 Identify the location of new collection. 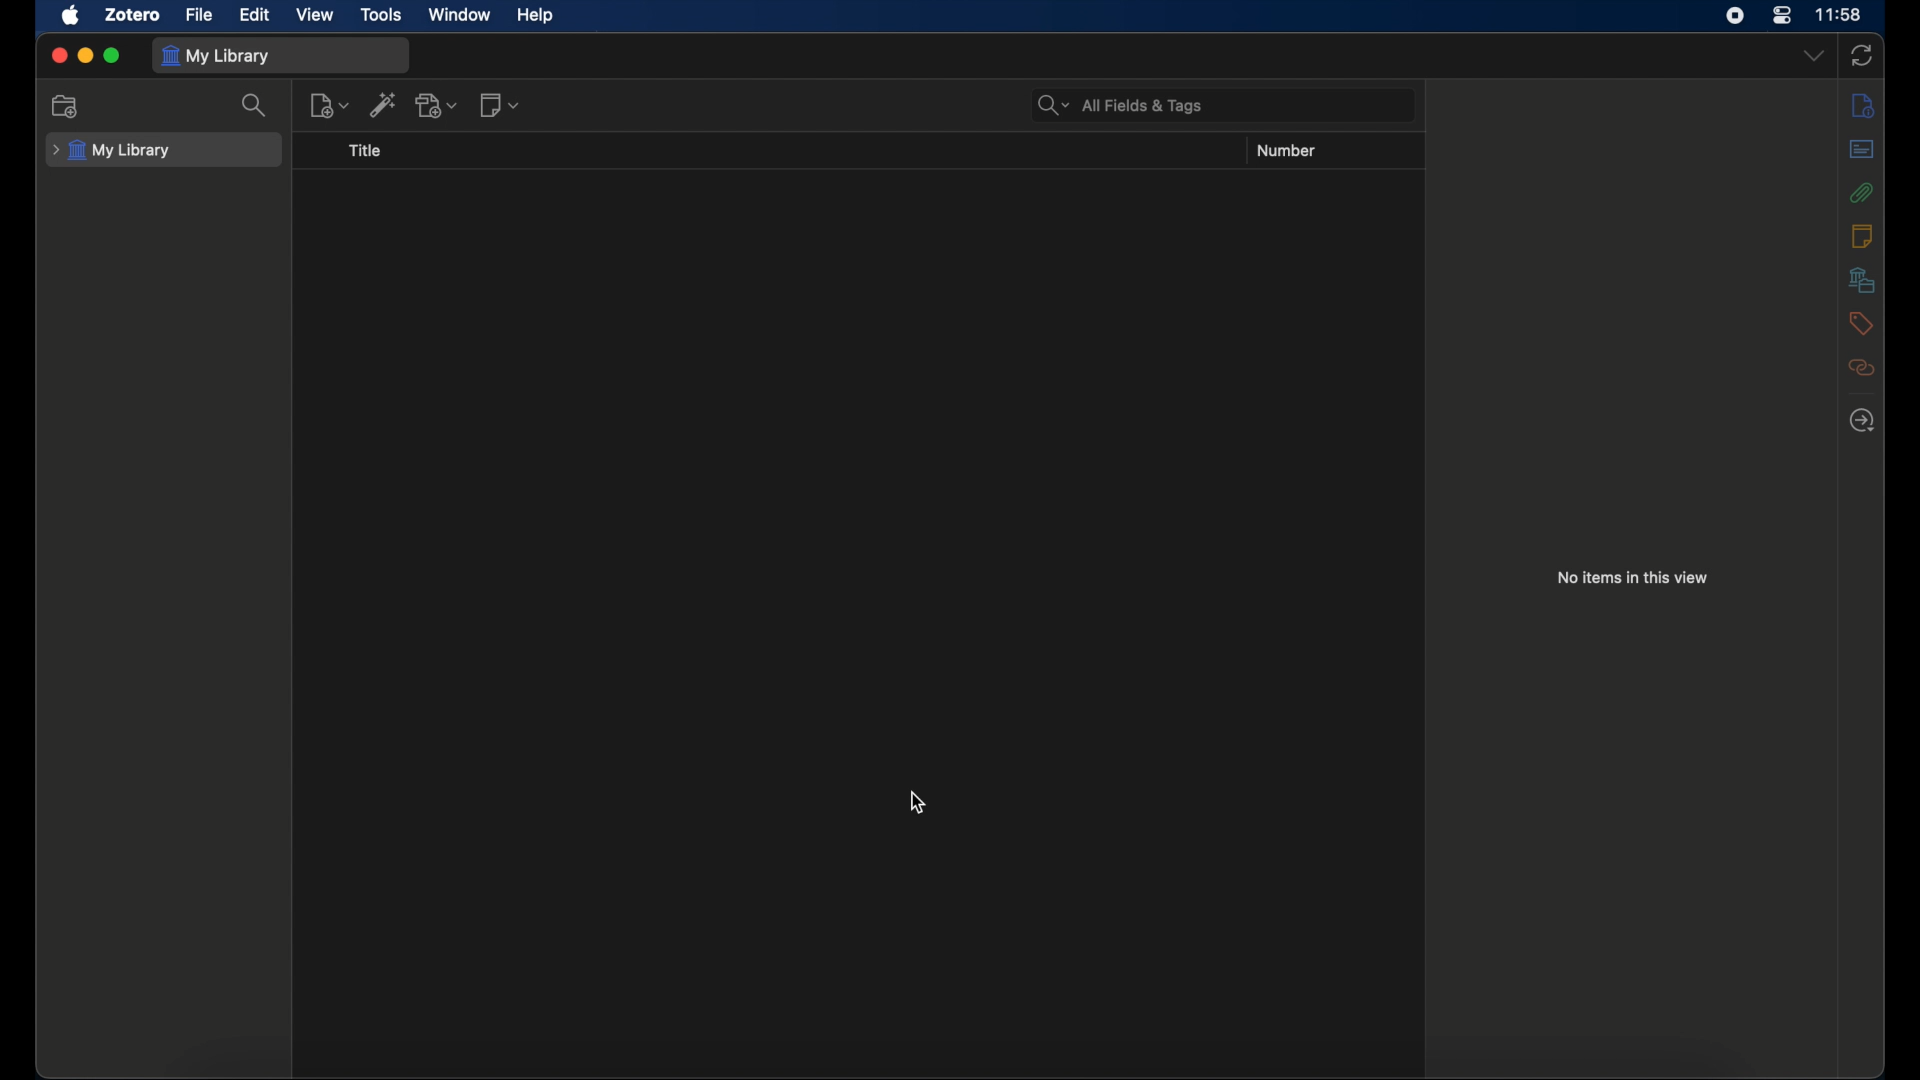
(66, 107).